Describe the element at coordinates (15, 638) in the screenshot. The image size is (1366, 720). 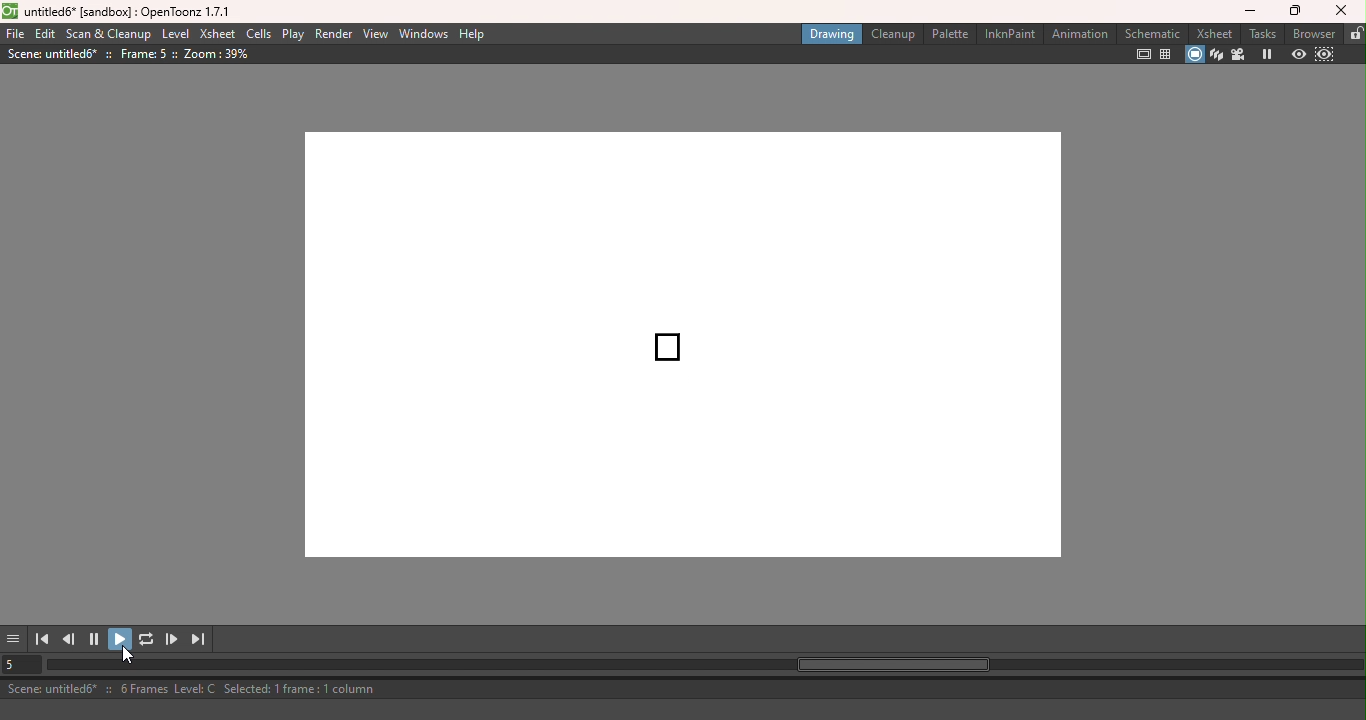
I see `More options` at that location.